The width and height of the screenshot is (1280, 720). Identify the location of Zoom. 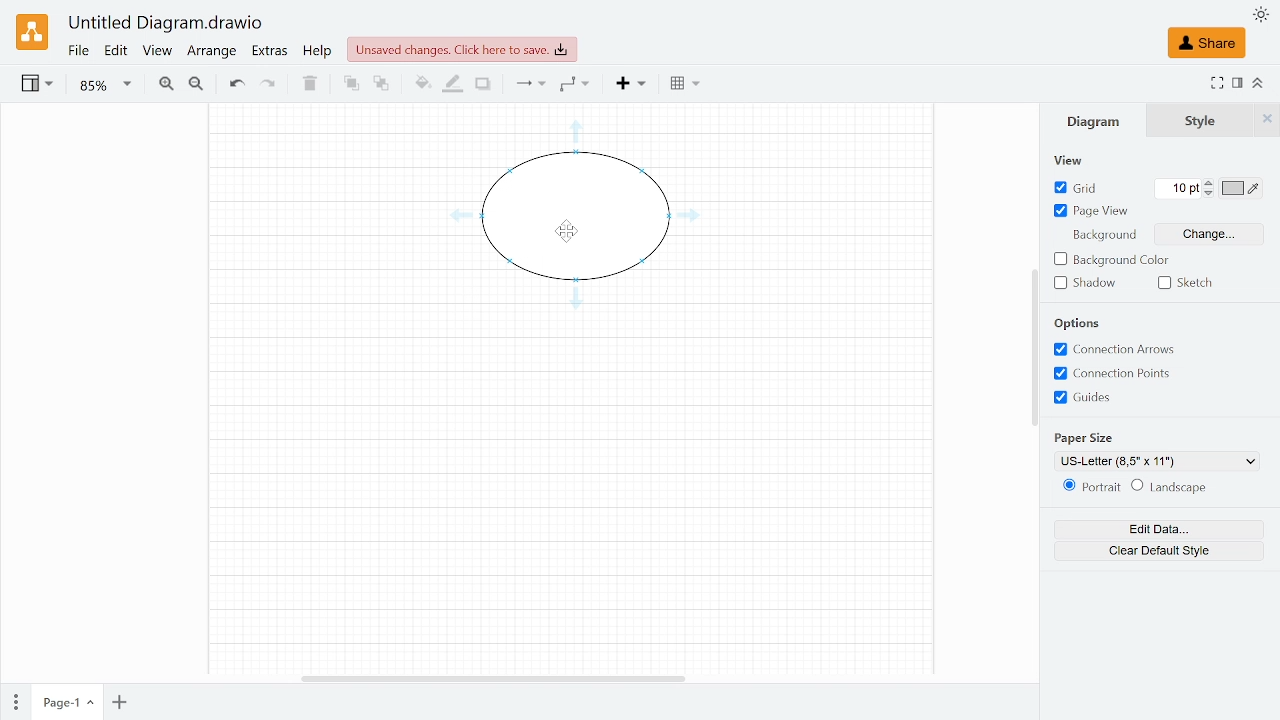
(103, 85).